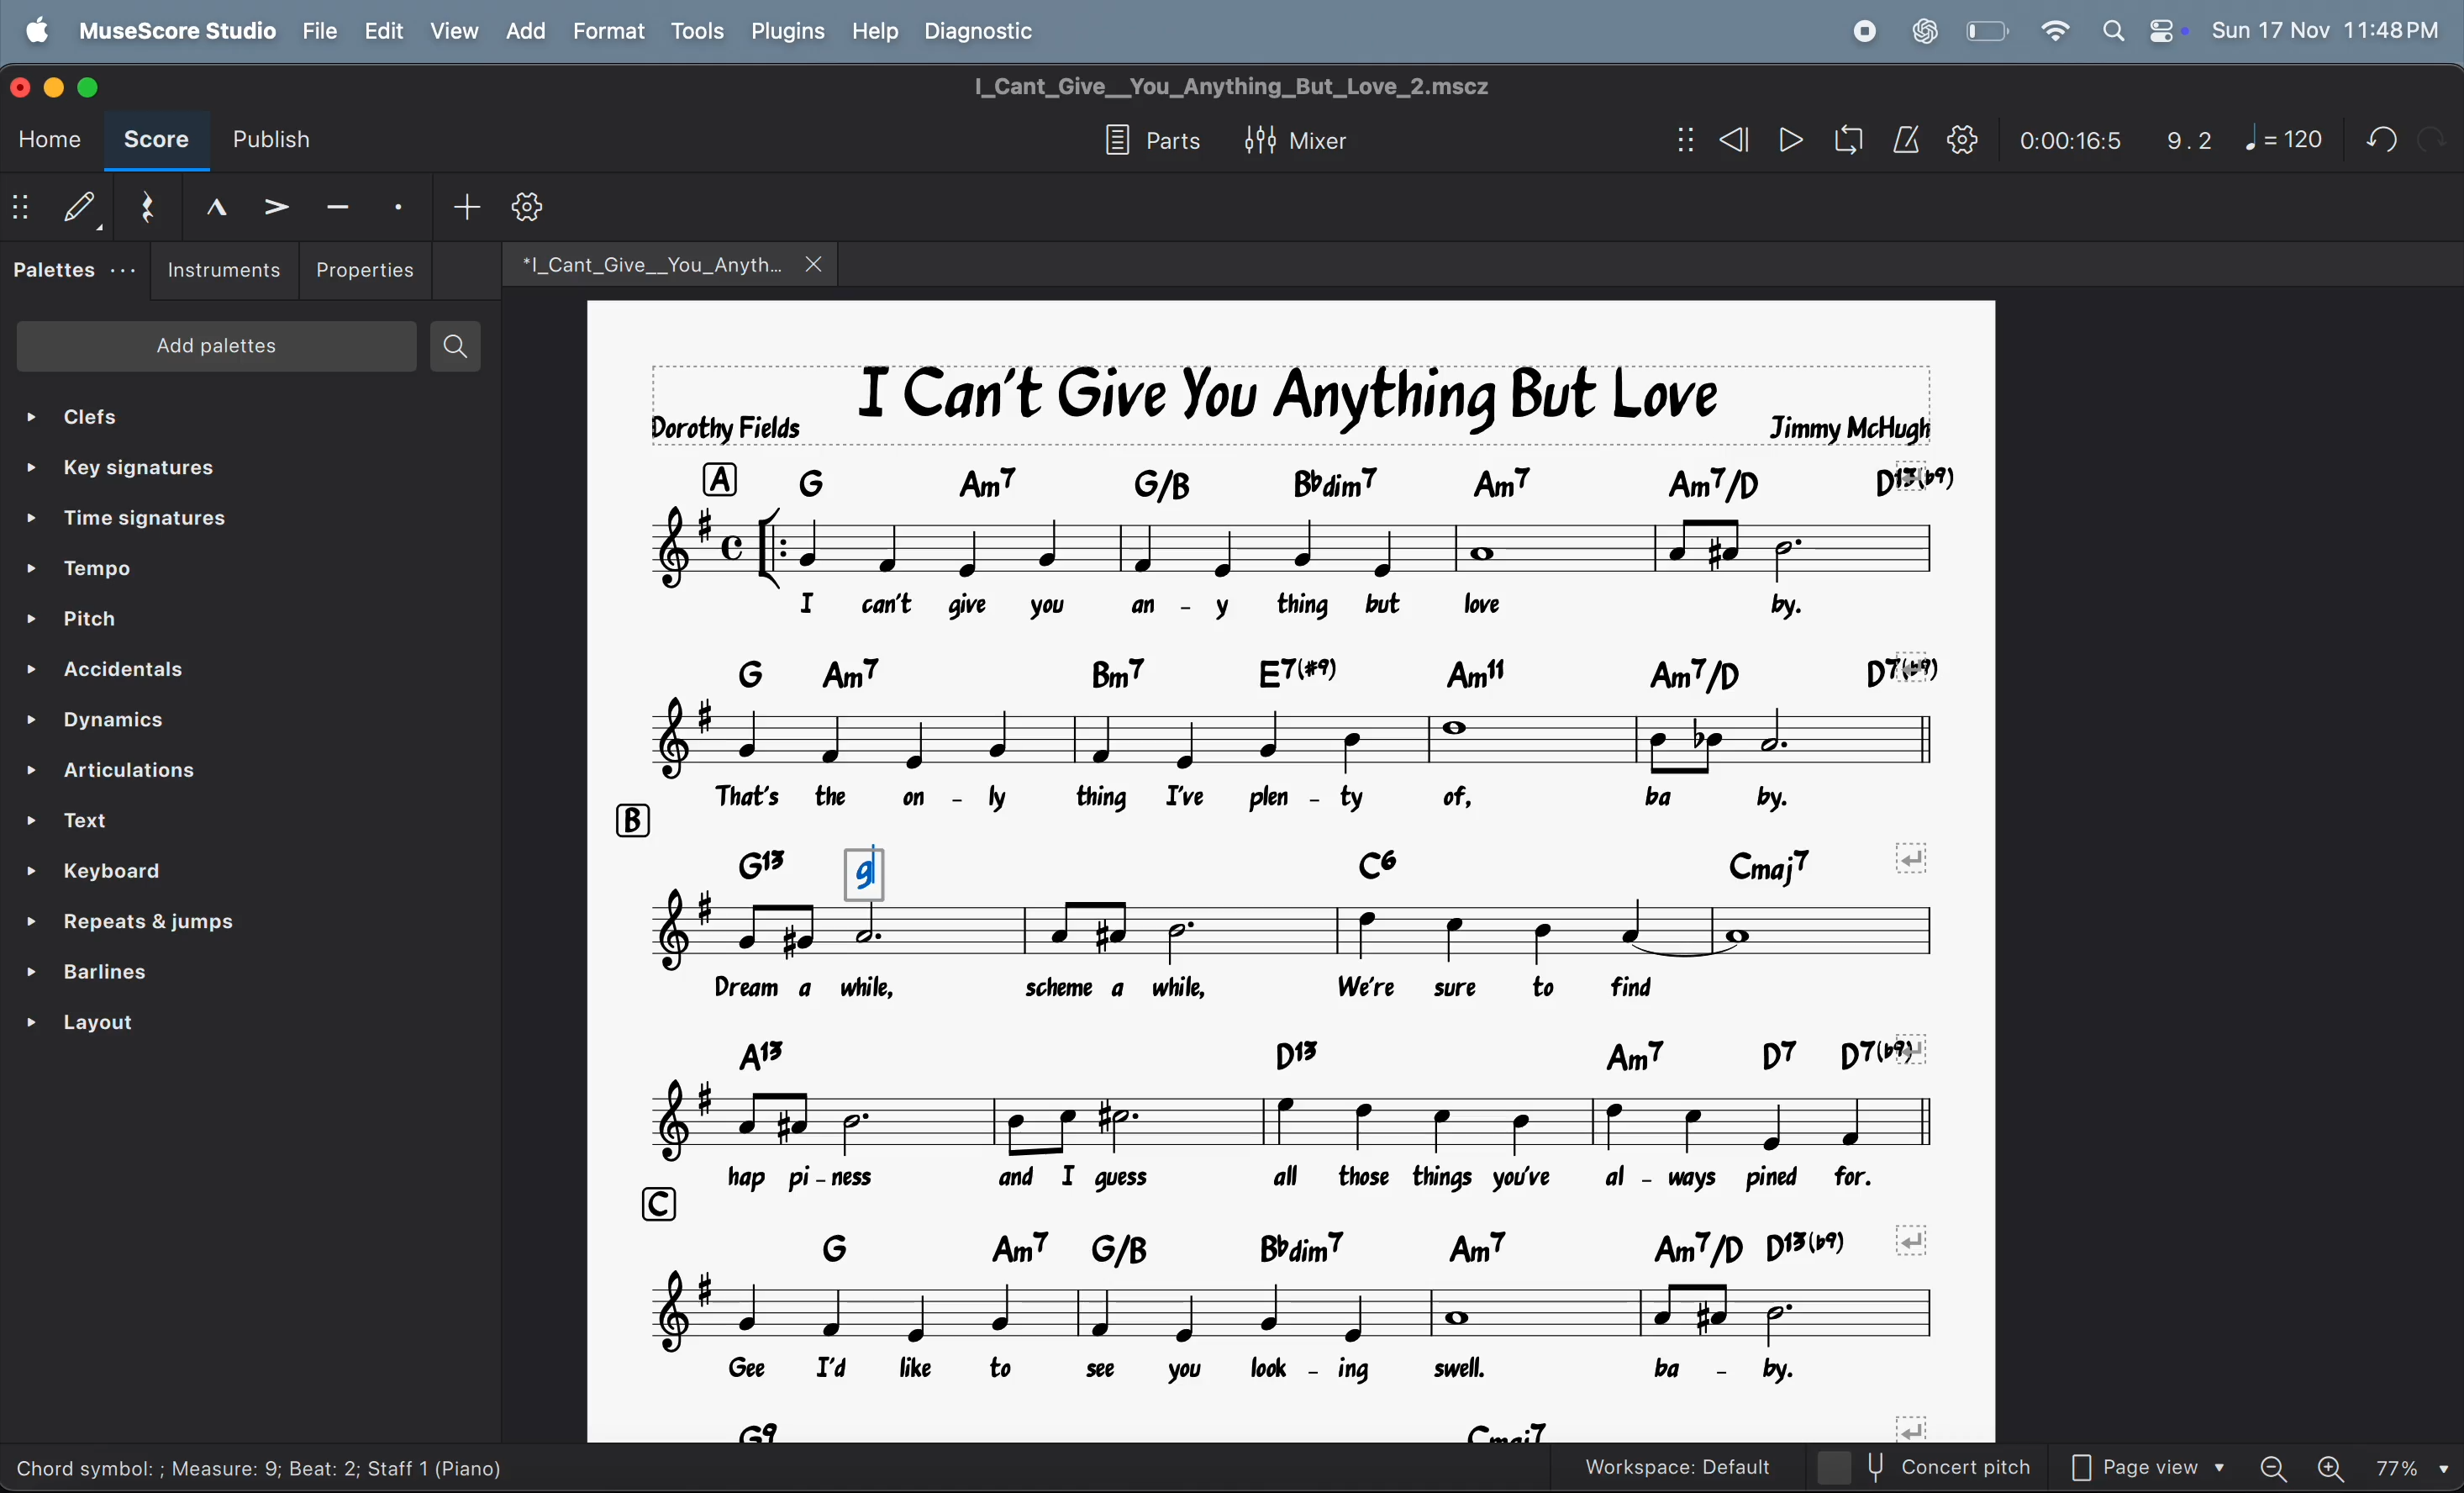 The width and height of the screenshot is (2464, 1493). I want to click on note 120, so click(2281, 139).